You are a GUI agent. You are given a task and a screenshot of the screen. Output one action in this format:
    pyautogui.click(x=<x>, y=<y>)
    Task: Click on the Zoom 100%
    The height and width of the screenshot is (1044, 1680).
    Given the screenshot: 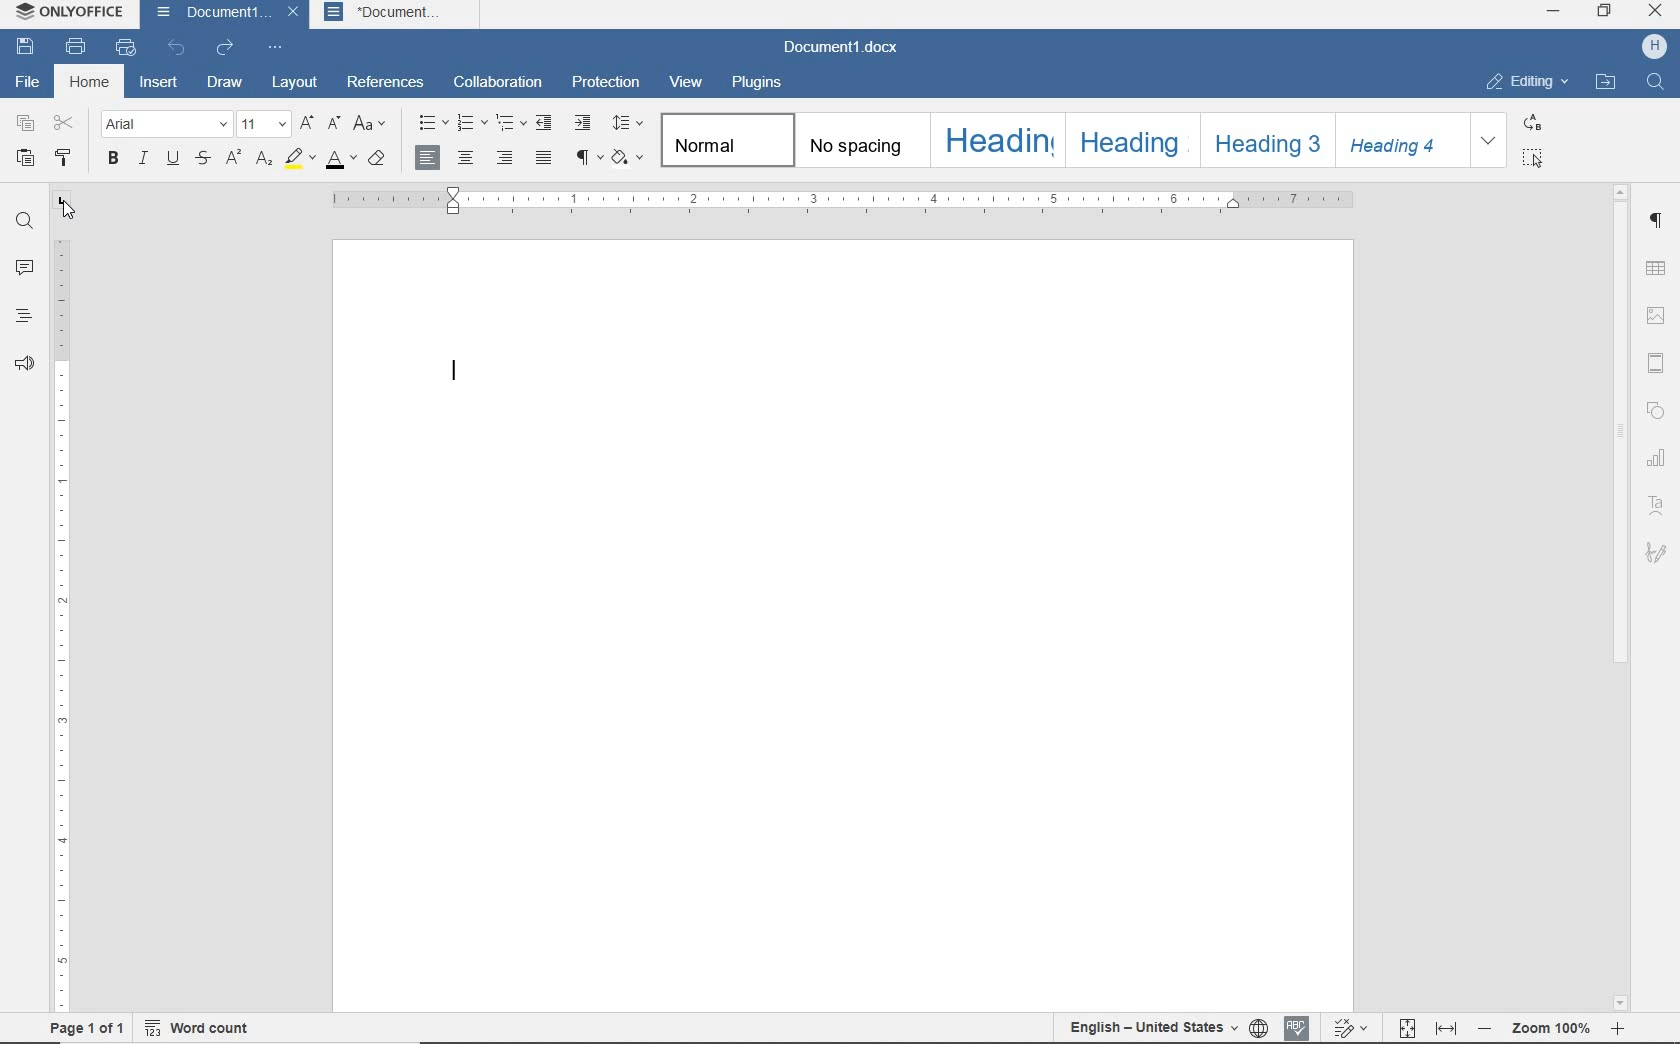 What is the action you would take?
    pyautogui.click(x=1548, y=1028)
    